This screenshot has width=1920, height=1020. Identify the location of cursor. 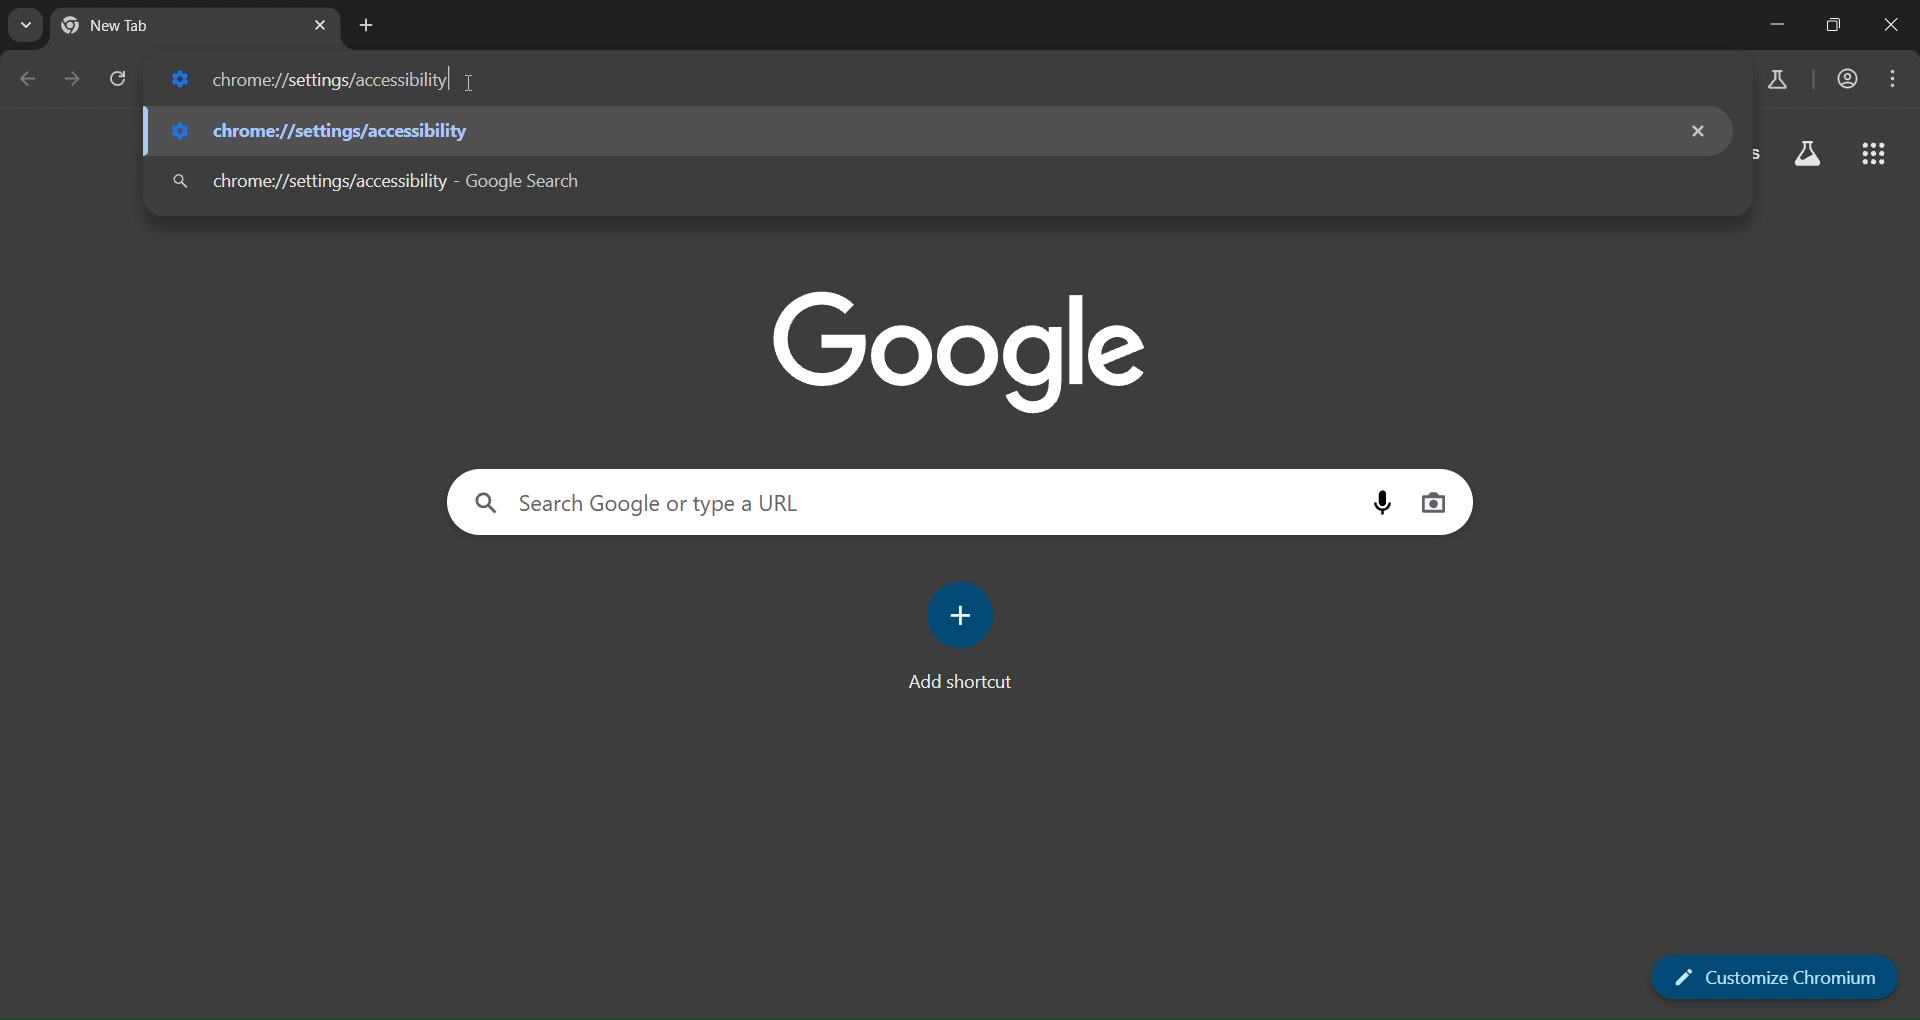
(473, 87).